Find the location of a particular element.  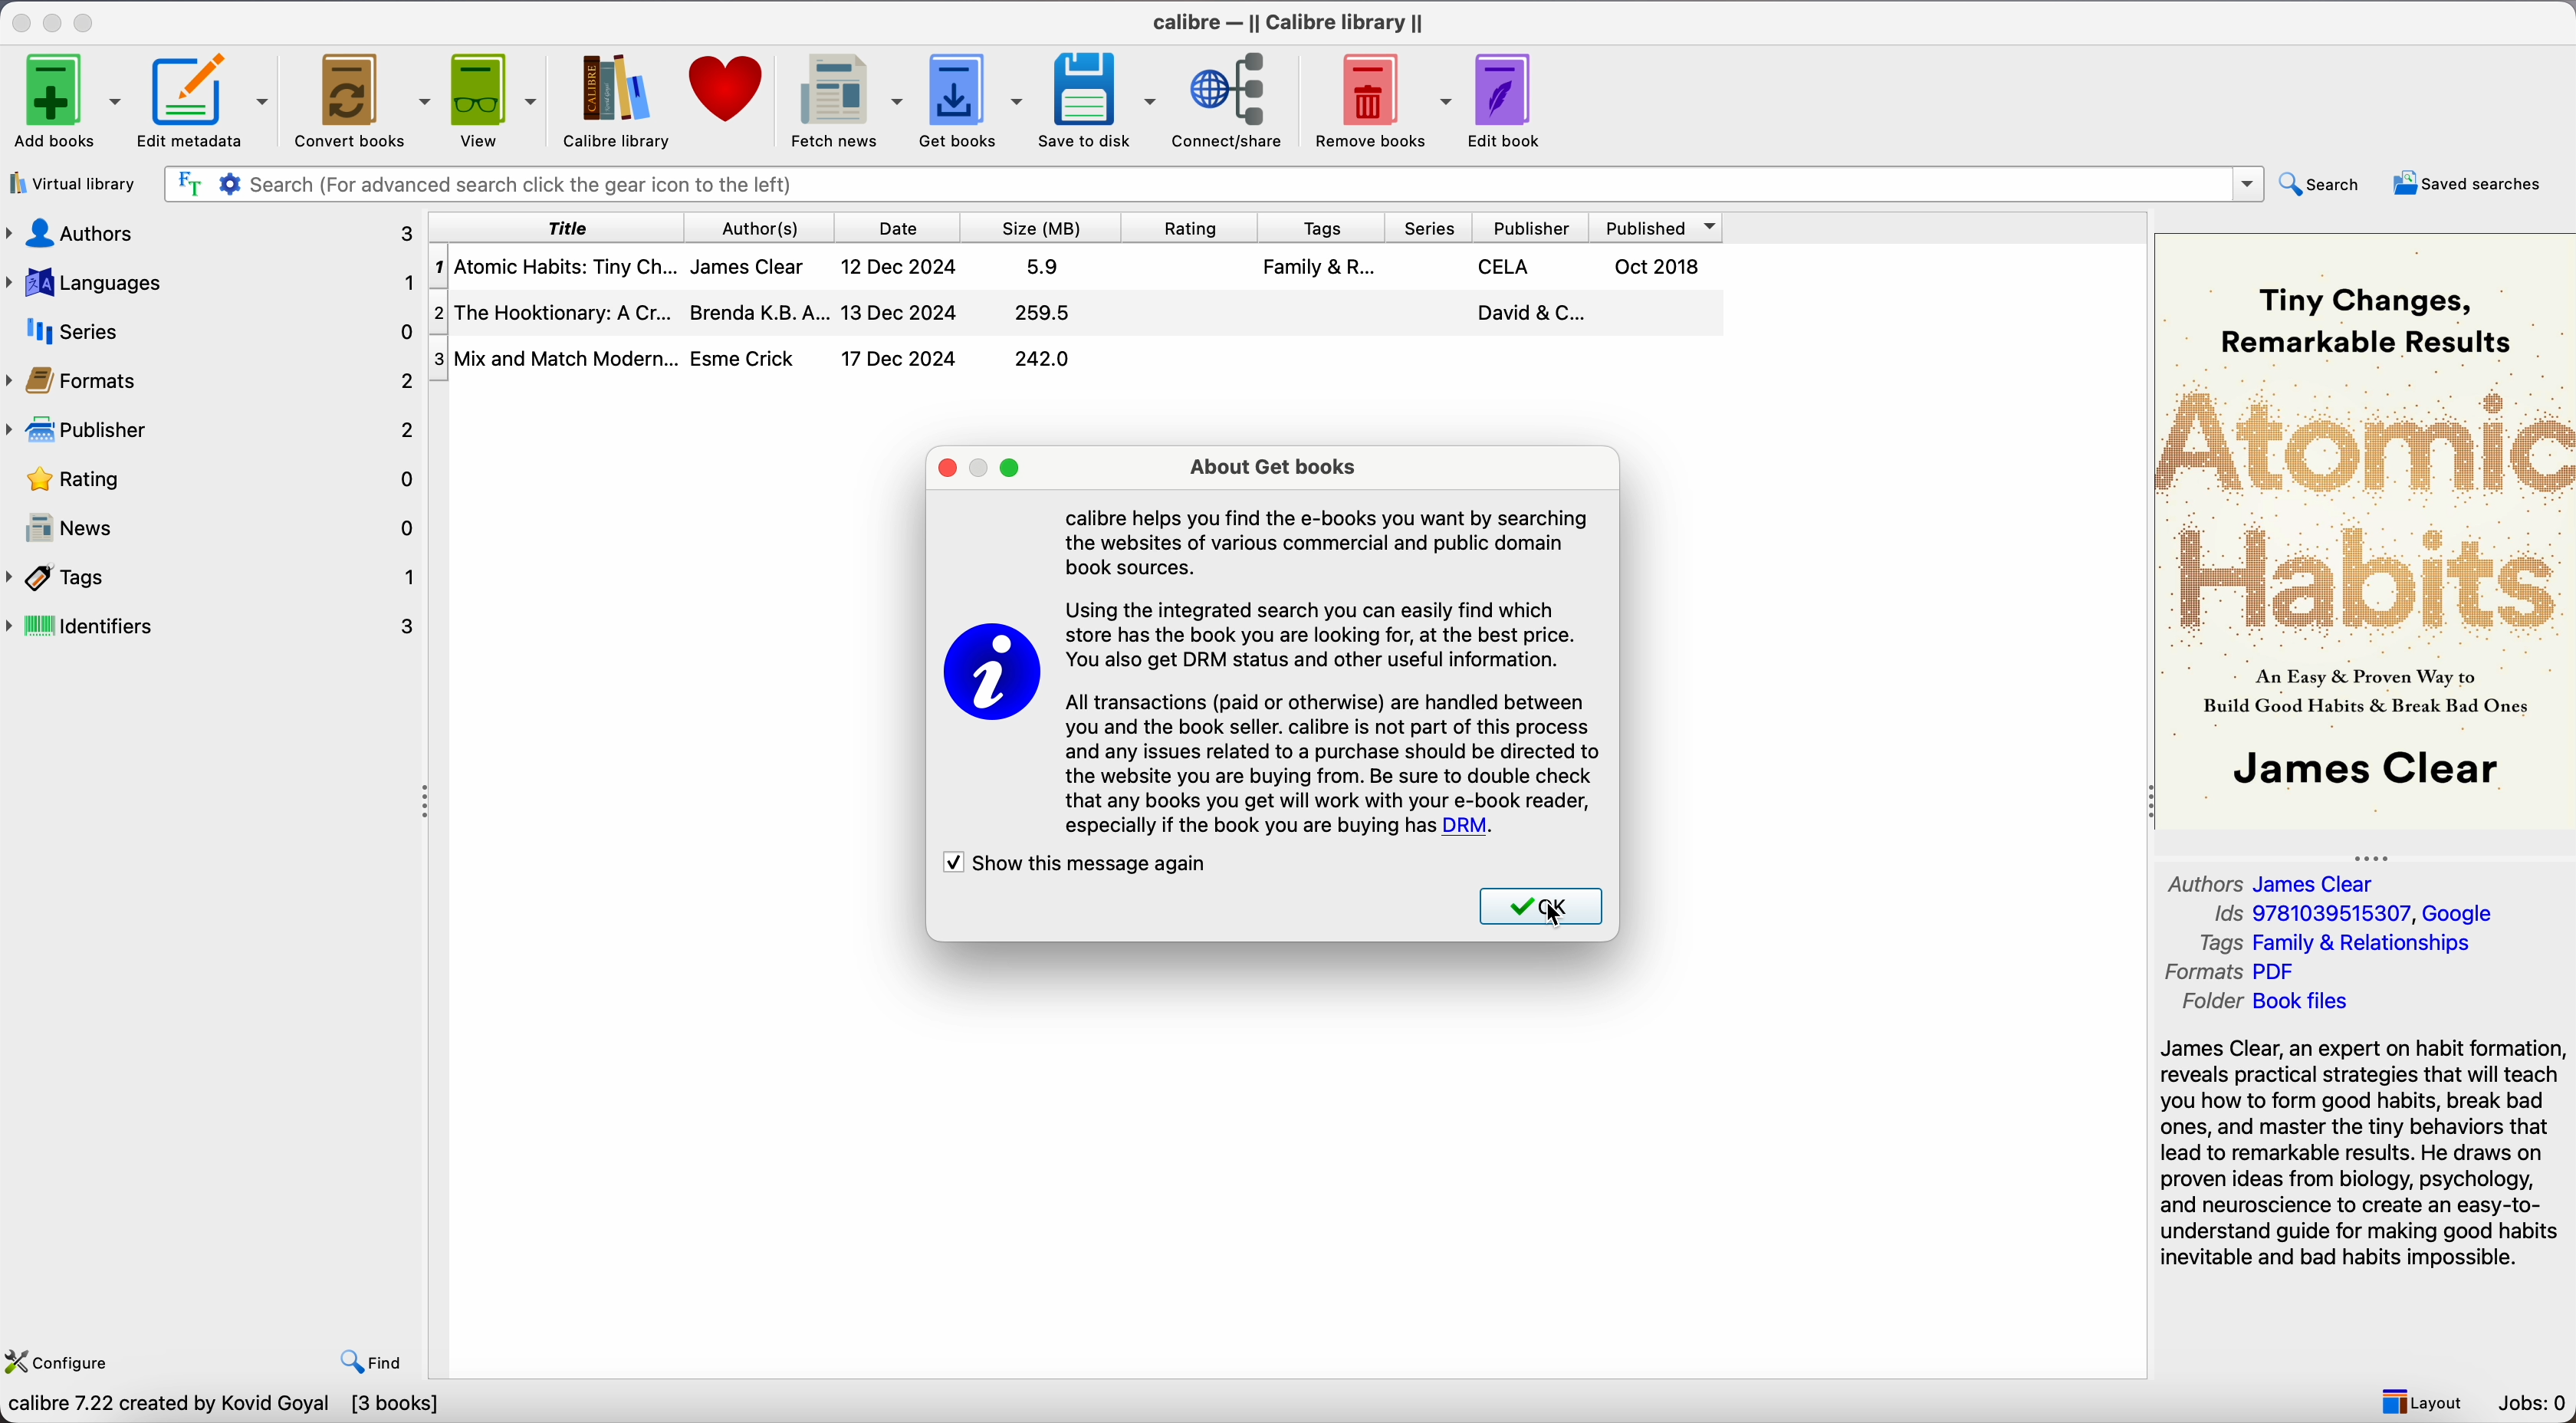

published is located at coordinates (1663, 227).